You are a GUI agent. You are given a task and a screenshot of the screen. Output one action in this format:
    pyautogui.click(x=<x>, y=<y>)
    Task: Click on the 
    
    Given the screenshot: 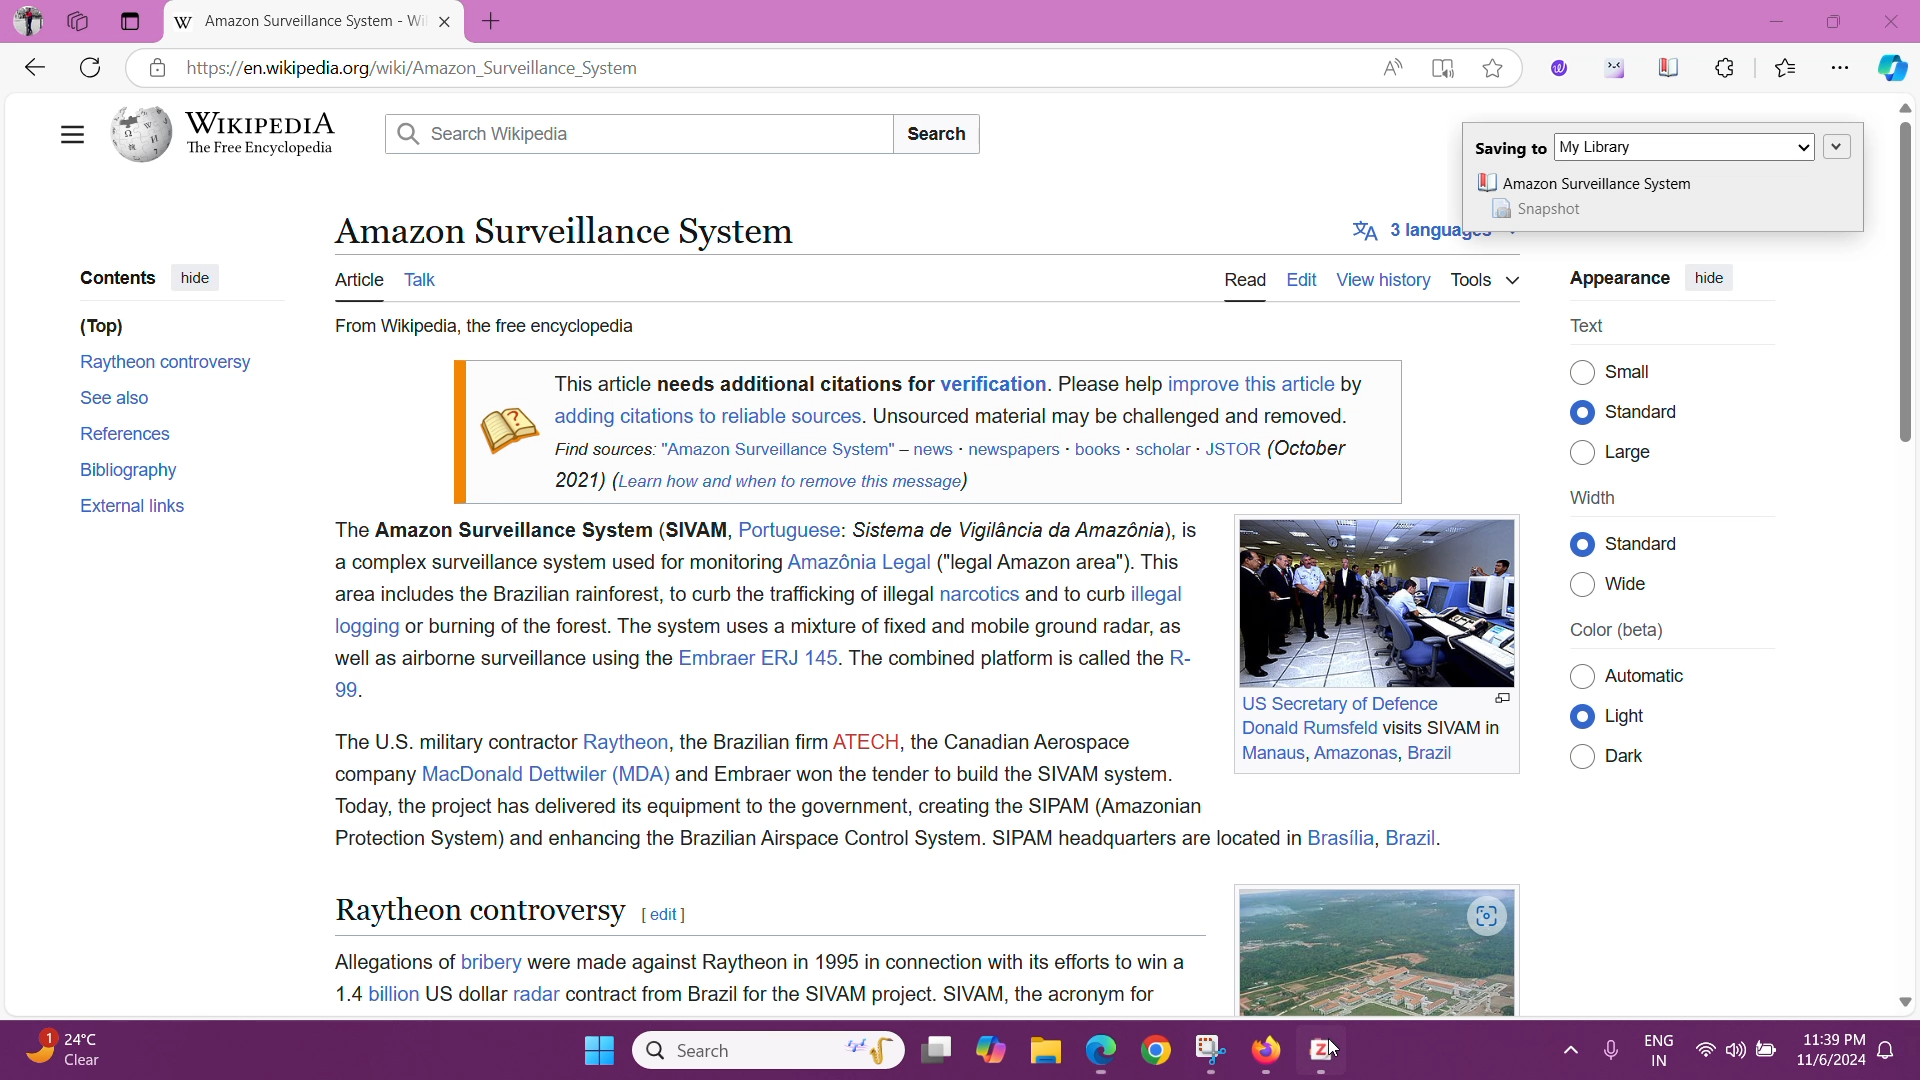 What is the action you would take?
    pyautogui.click(x=80, y=22)
    